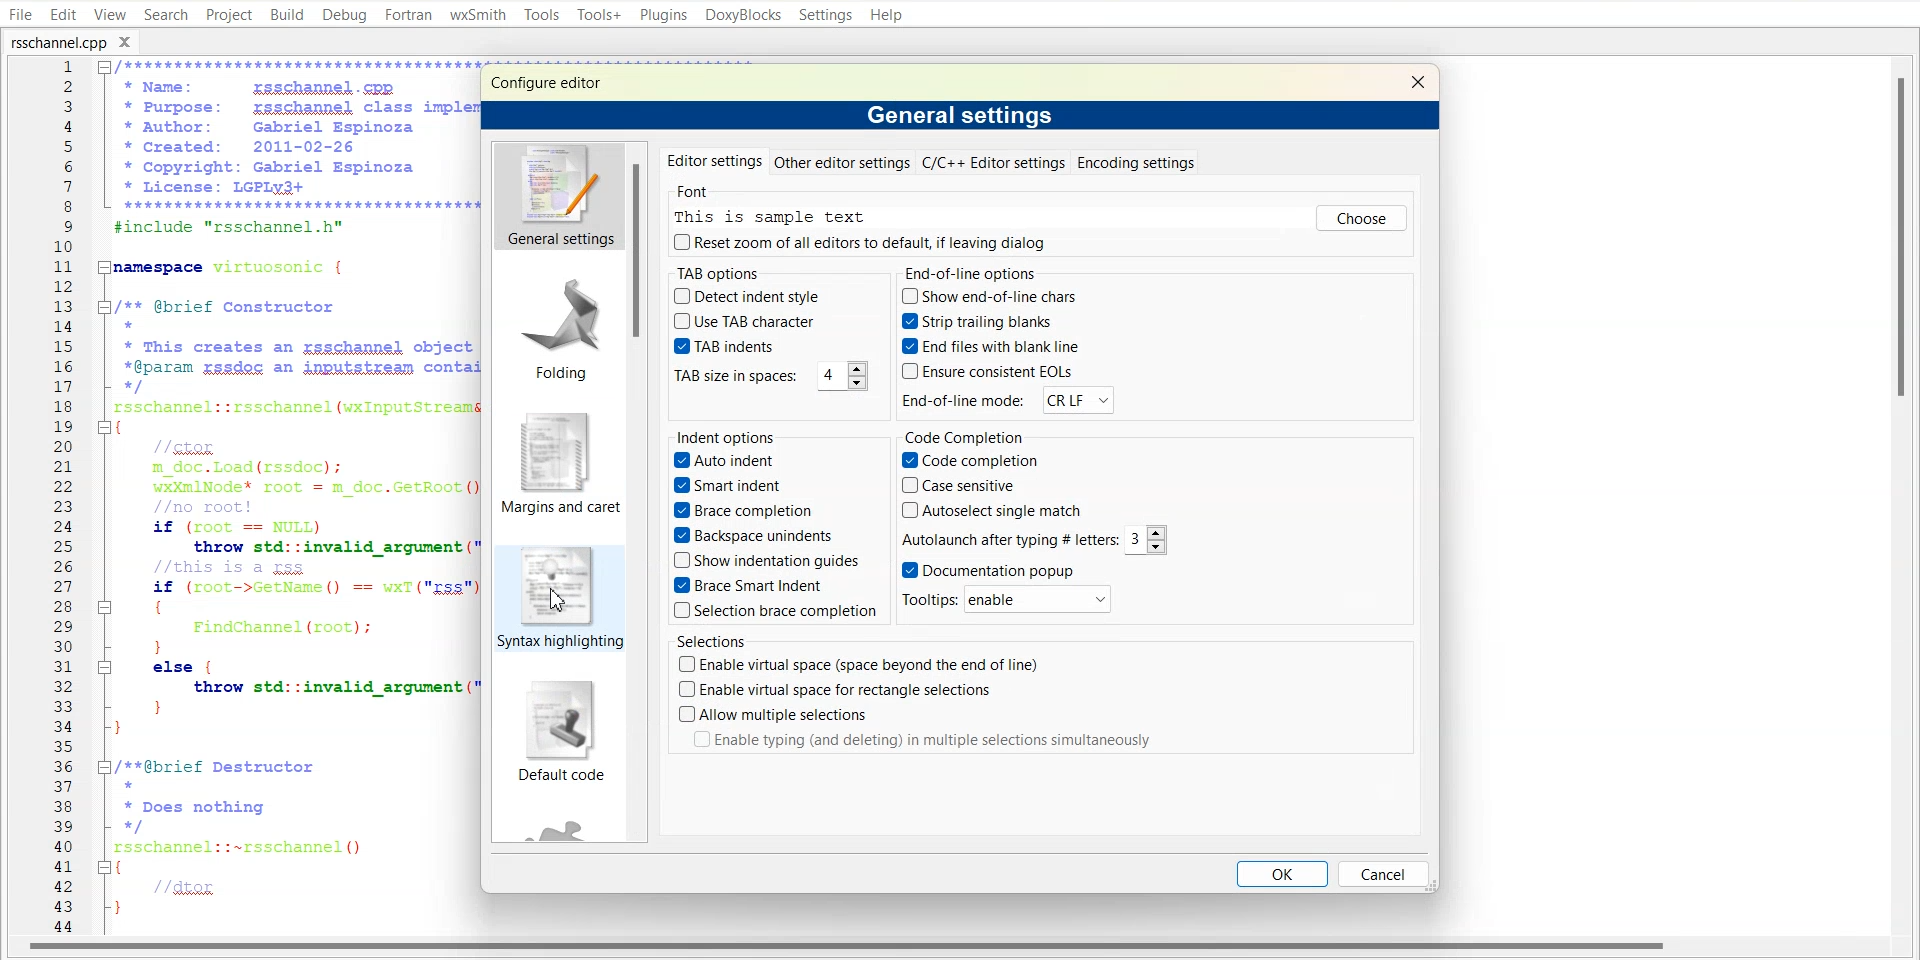 This screenshot has width=1920, height=960. I want to click on Debug, so click(345, 16).